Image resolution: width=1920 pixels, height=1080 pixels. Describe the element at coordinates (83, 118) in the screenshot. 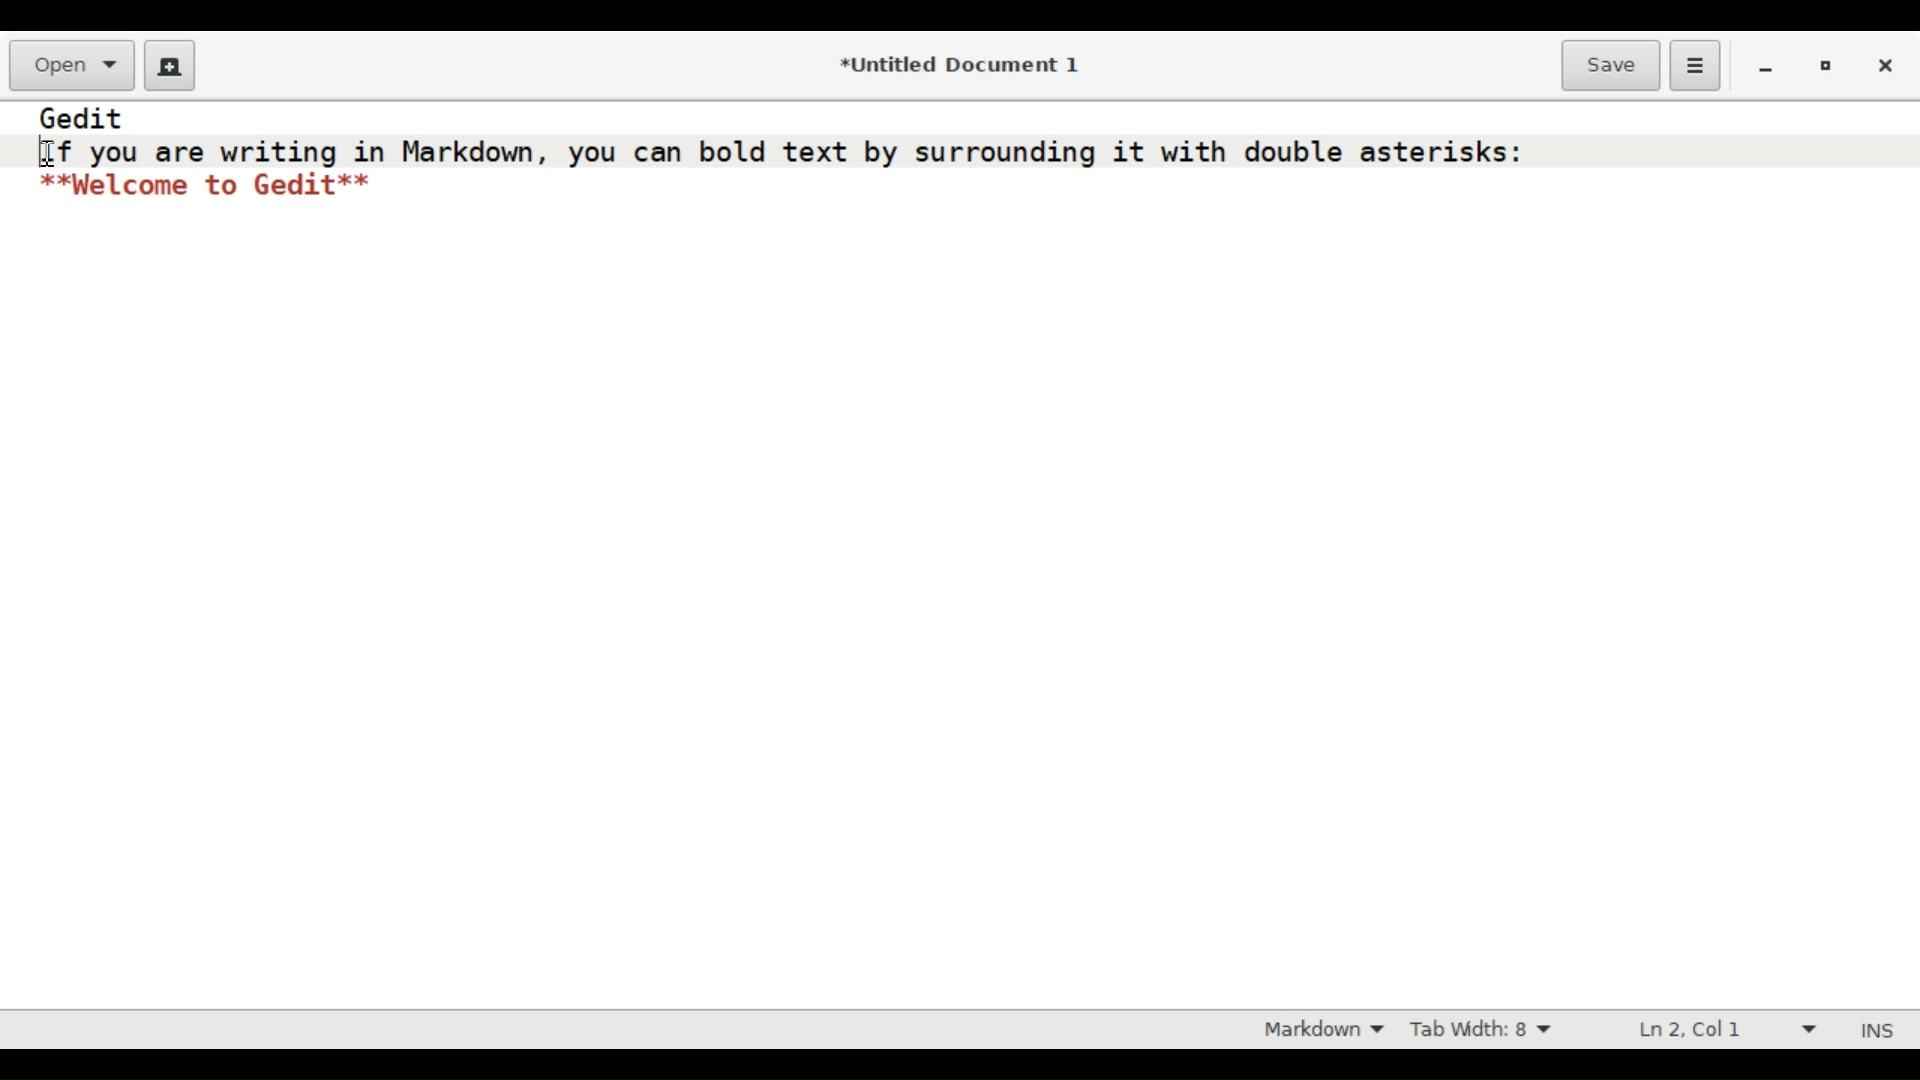

I see `Gedit` at that location.